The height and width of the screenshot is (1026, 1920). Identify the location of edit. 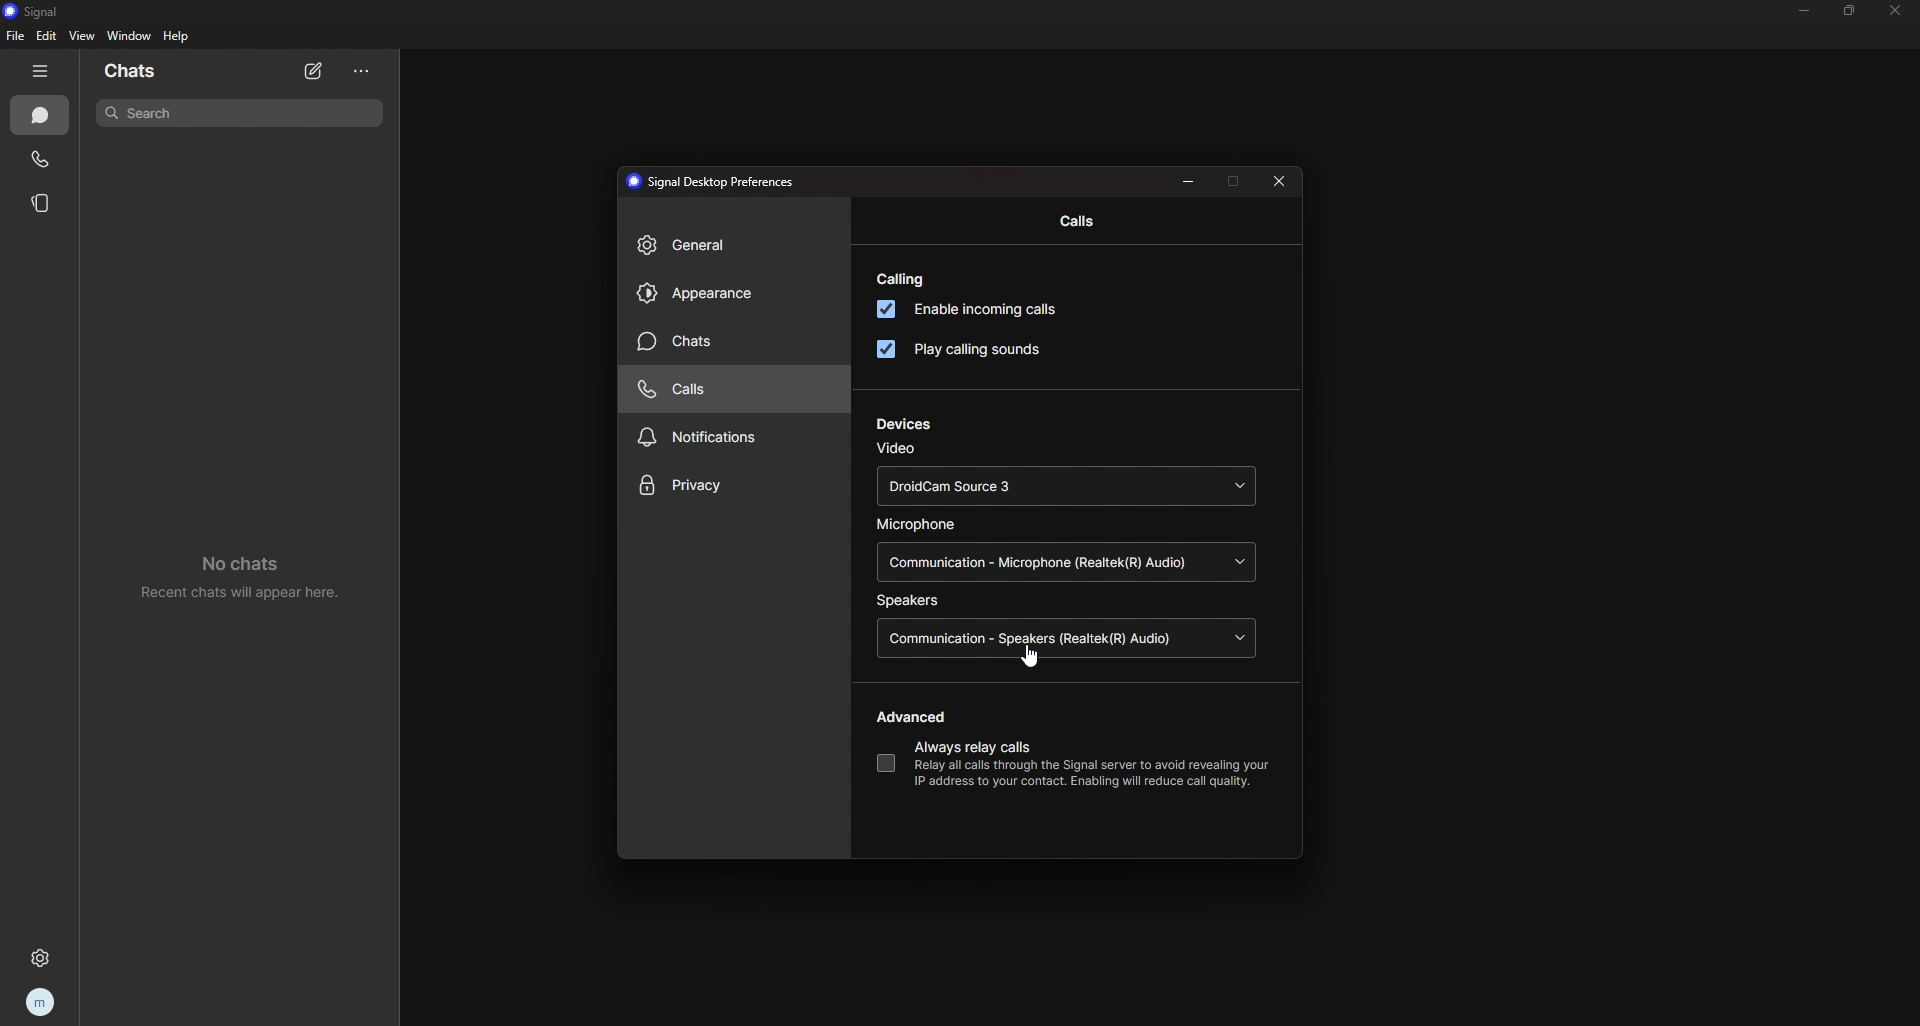
(48, 36).